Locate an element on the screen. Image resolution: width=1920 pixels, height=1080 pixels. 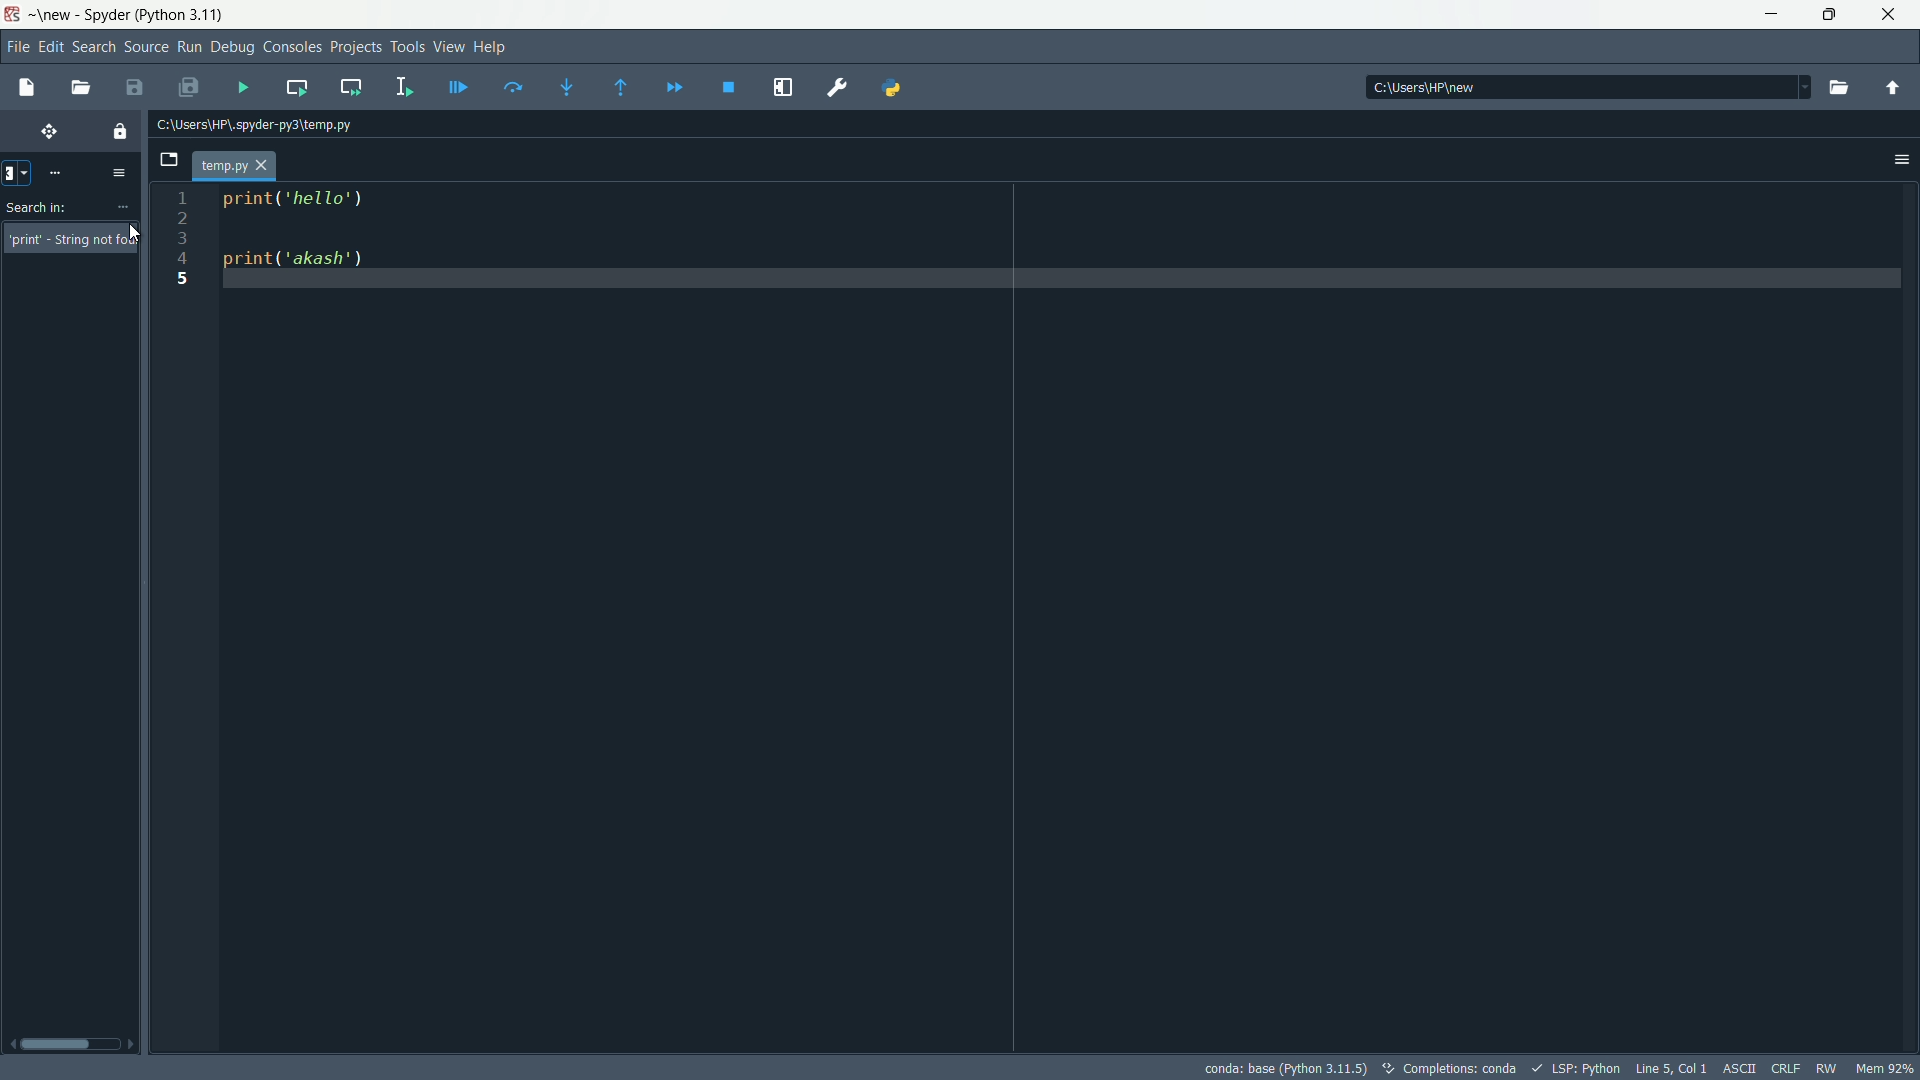
options  is located at coordinates (120, 170).